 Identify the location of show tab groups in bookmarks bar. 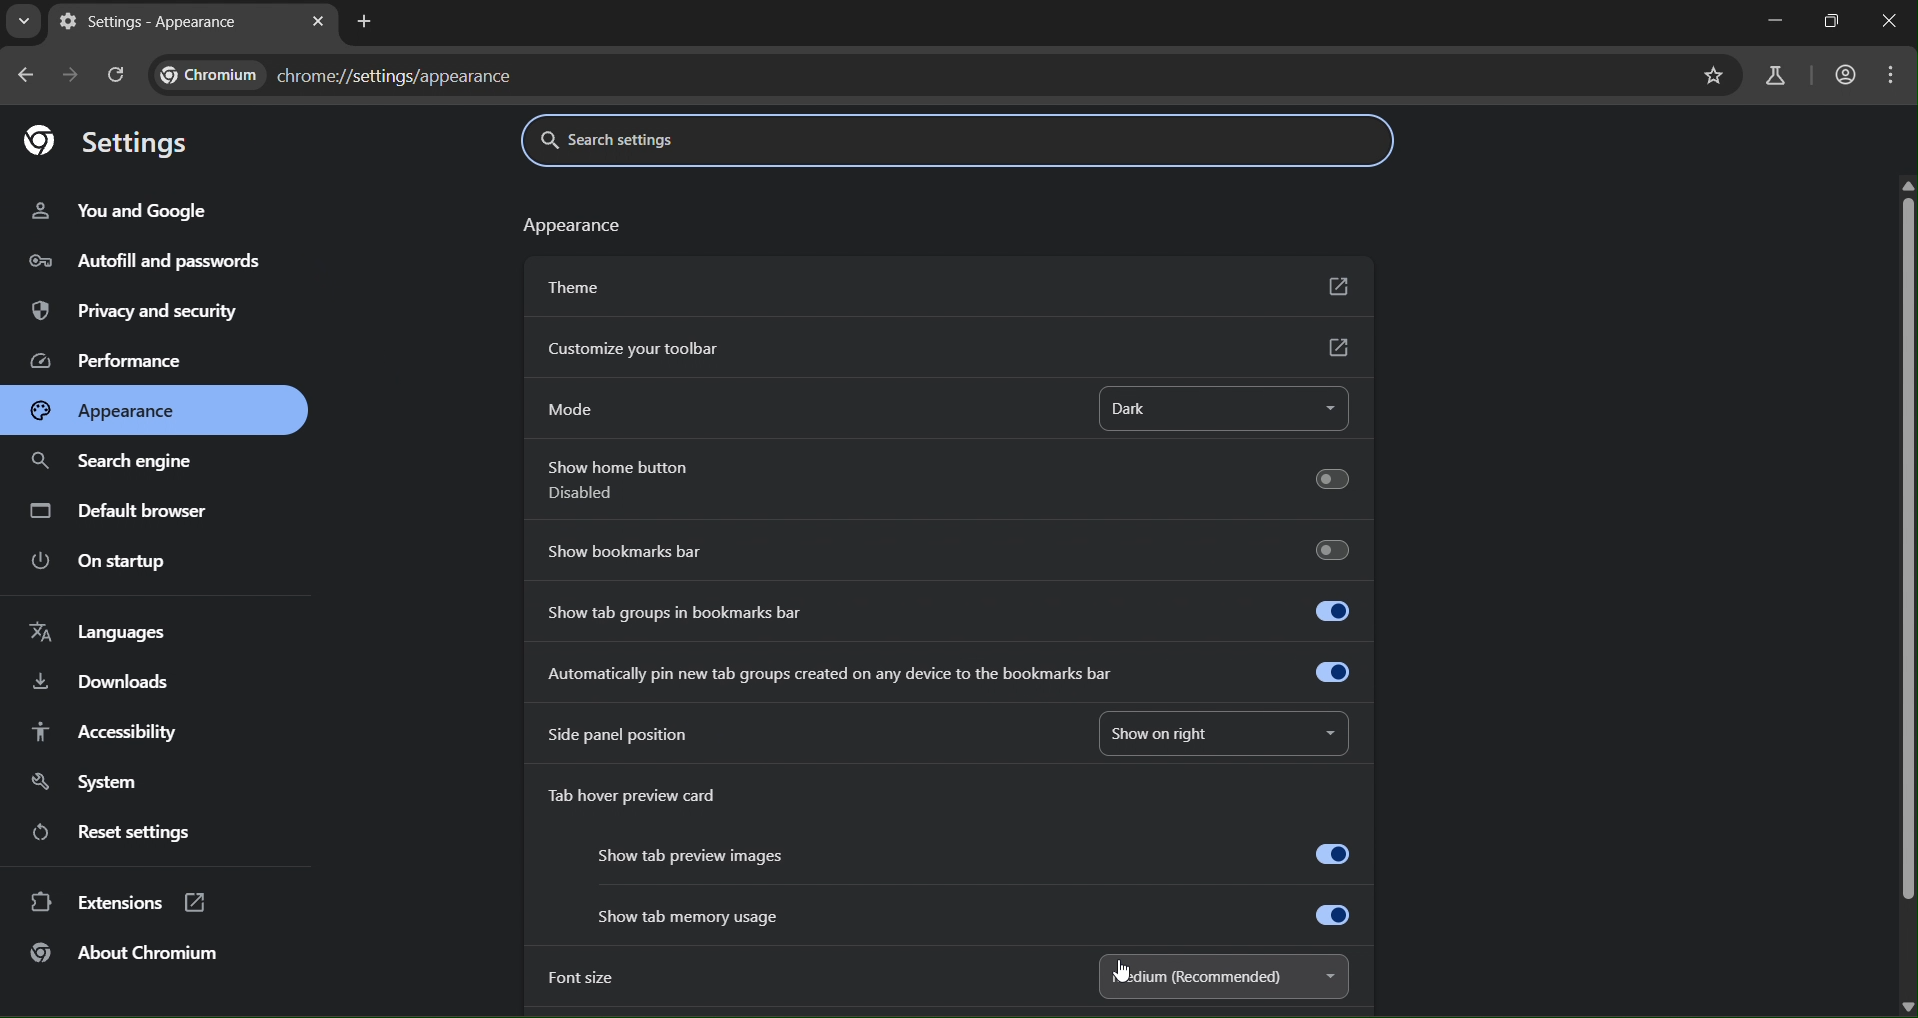
(954, 609).